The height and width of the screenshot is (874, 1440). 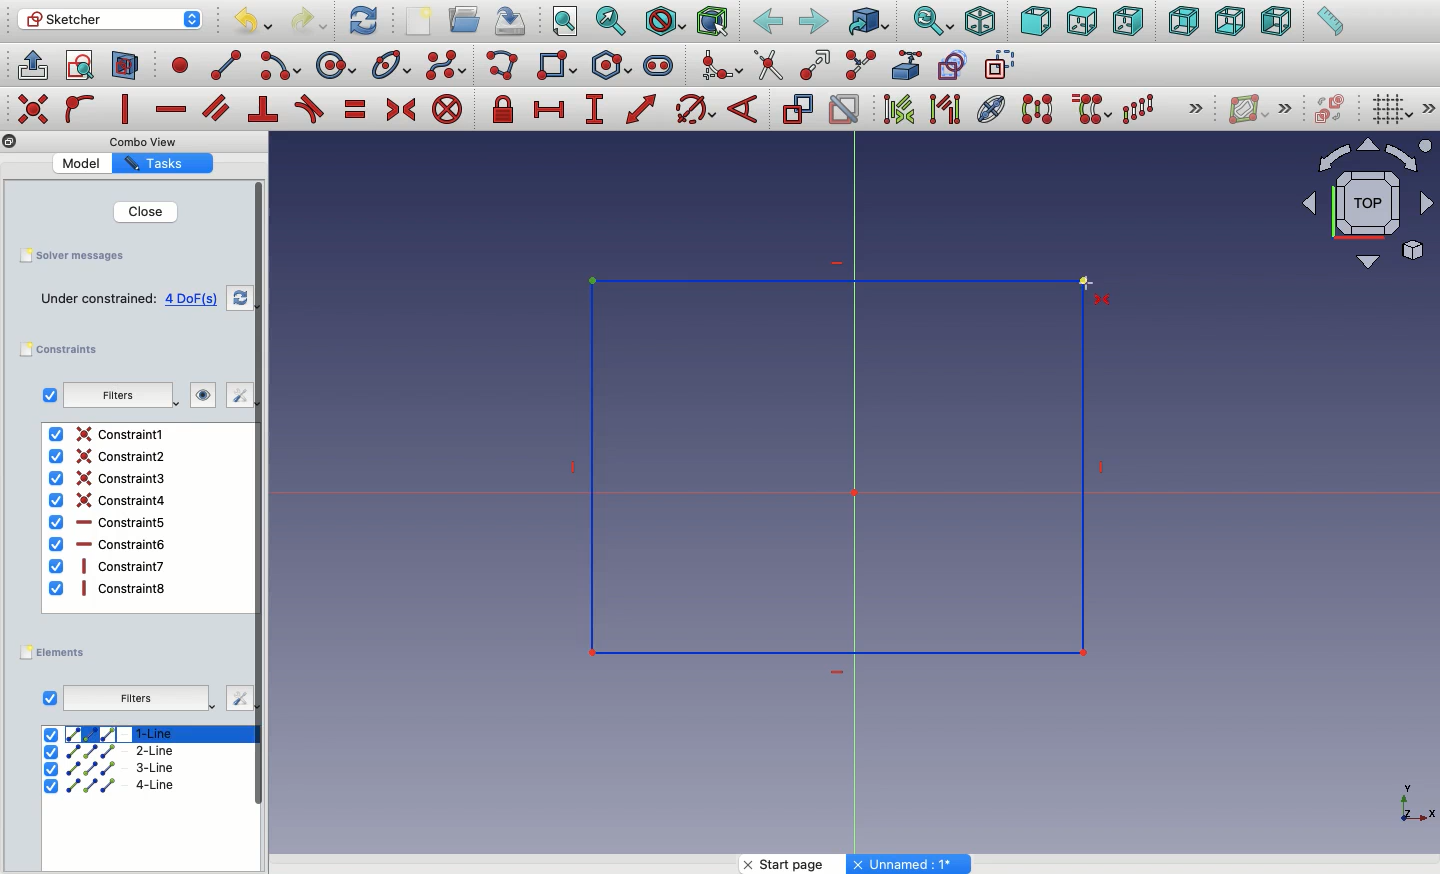 I want to click on checkbox, so click(x=49, y=395).